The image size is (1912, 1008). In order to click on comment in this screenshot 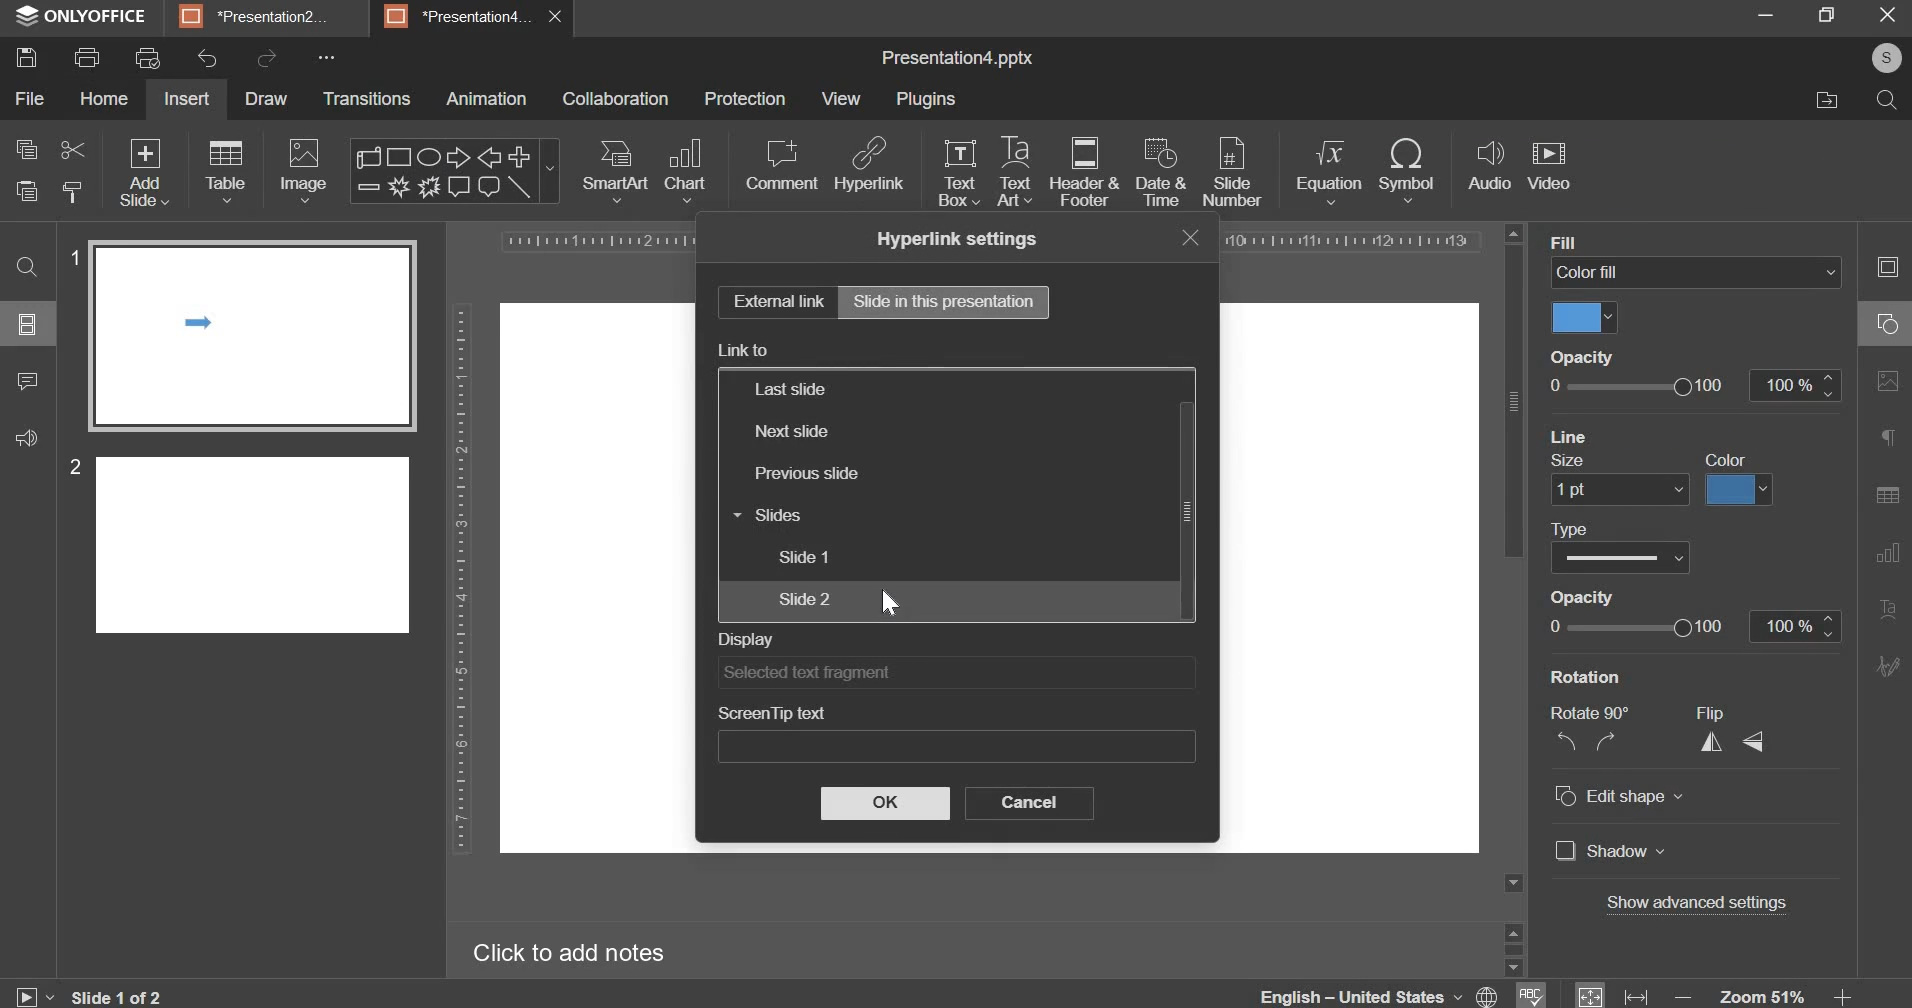, I will do `click(780, 166)`.